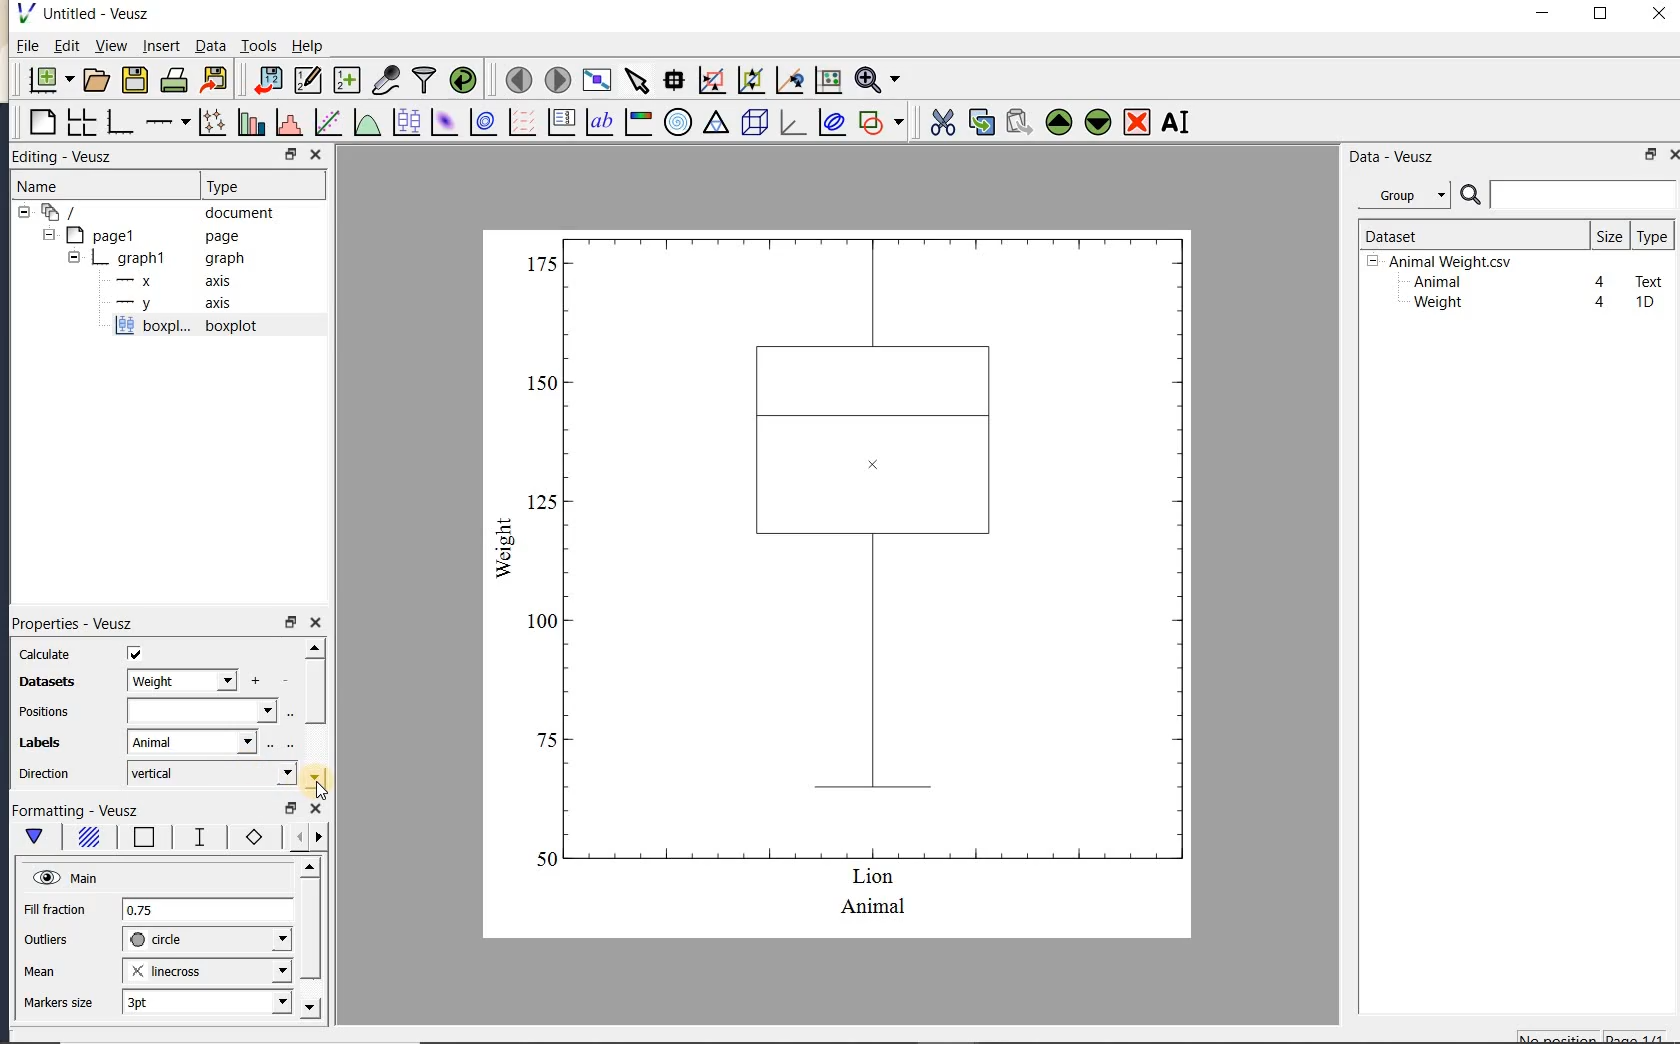  What do you see at coordinates (840, 582) in the screenshot?
I see `box plot` at bounding box center [840, 582].